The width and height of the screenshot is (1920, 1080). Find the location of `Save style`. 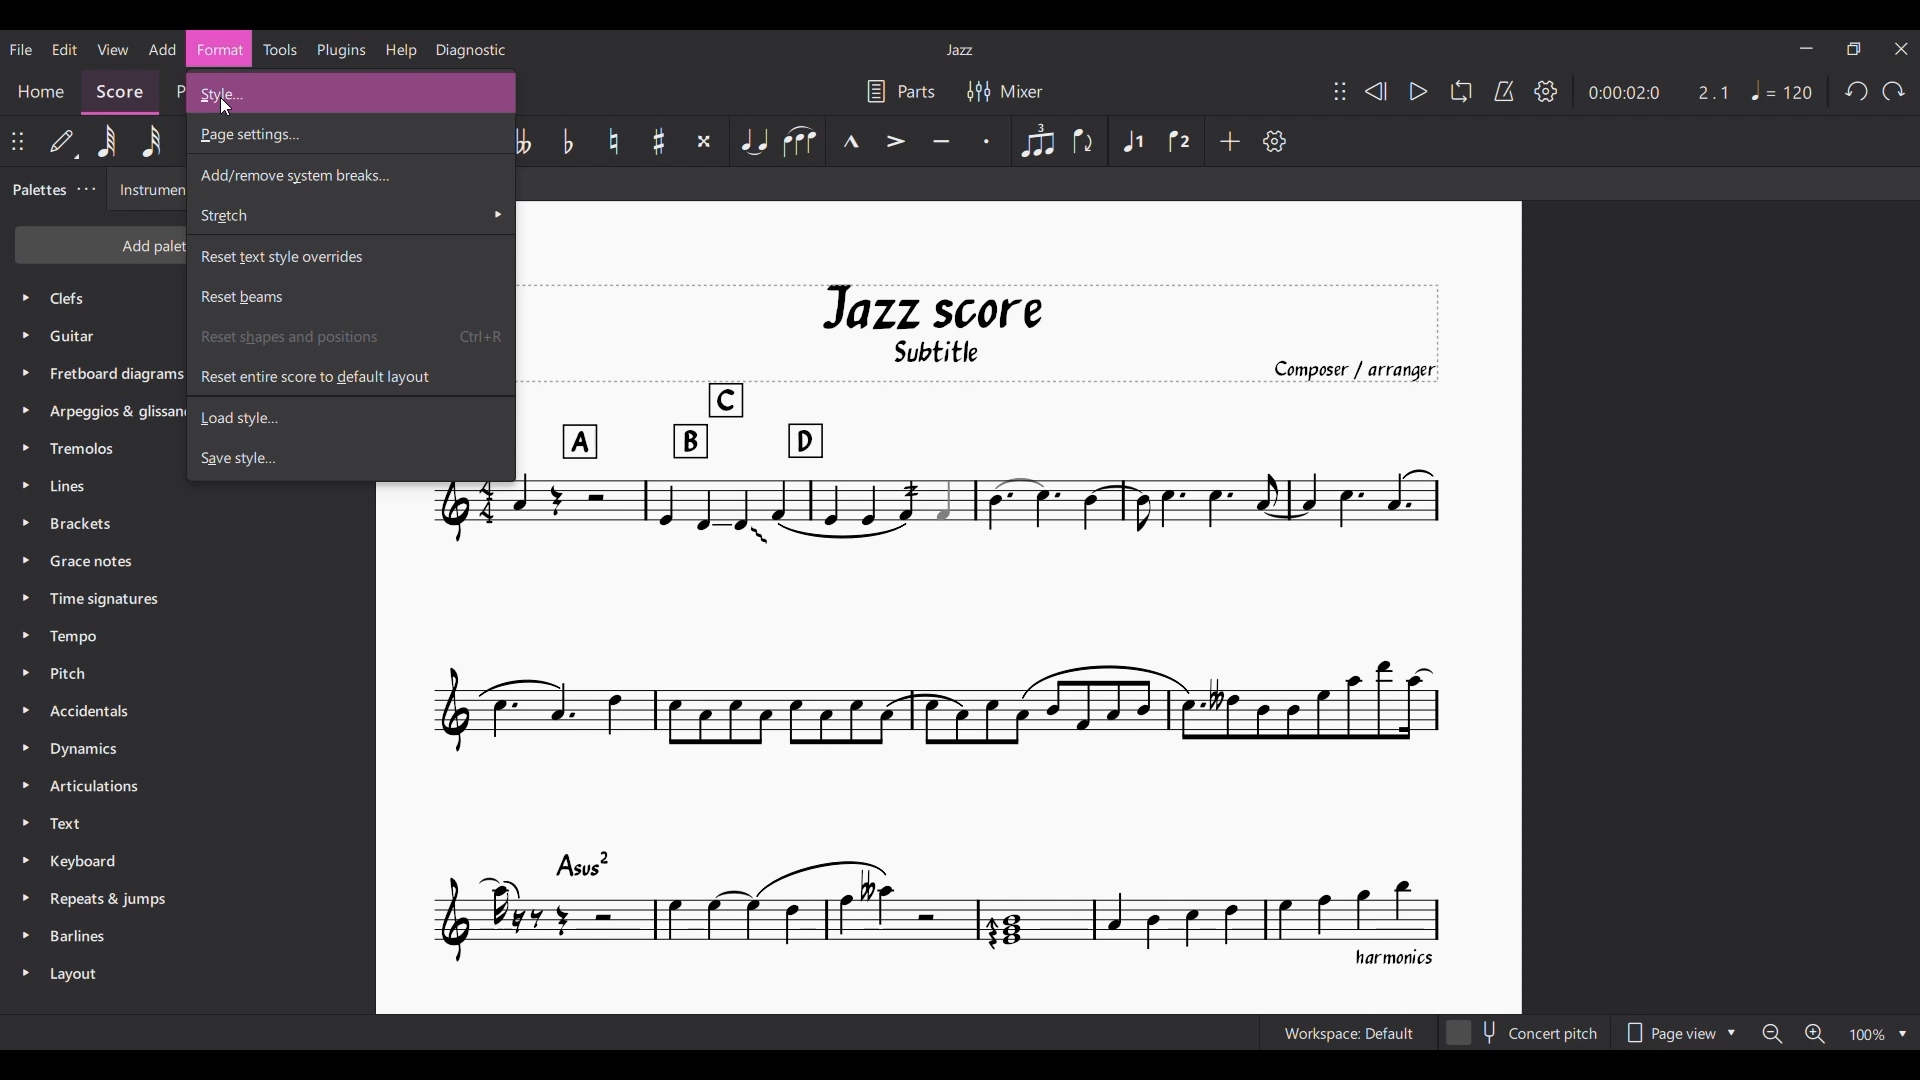

Save style is located at coordinates (296, 456).